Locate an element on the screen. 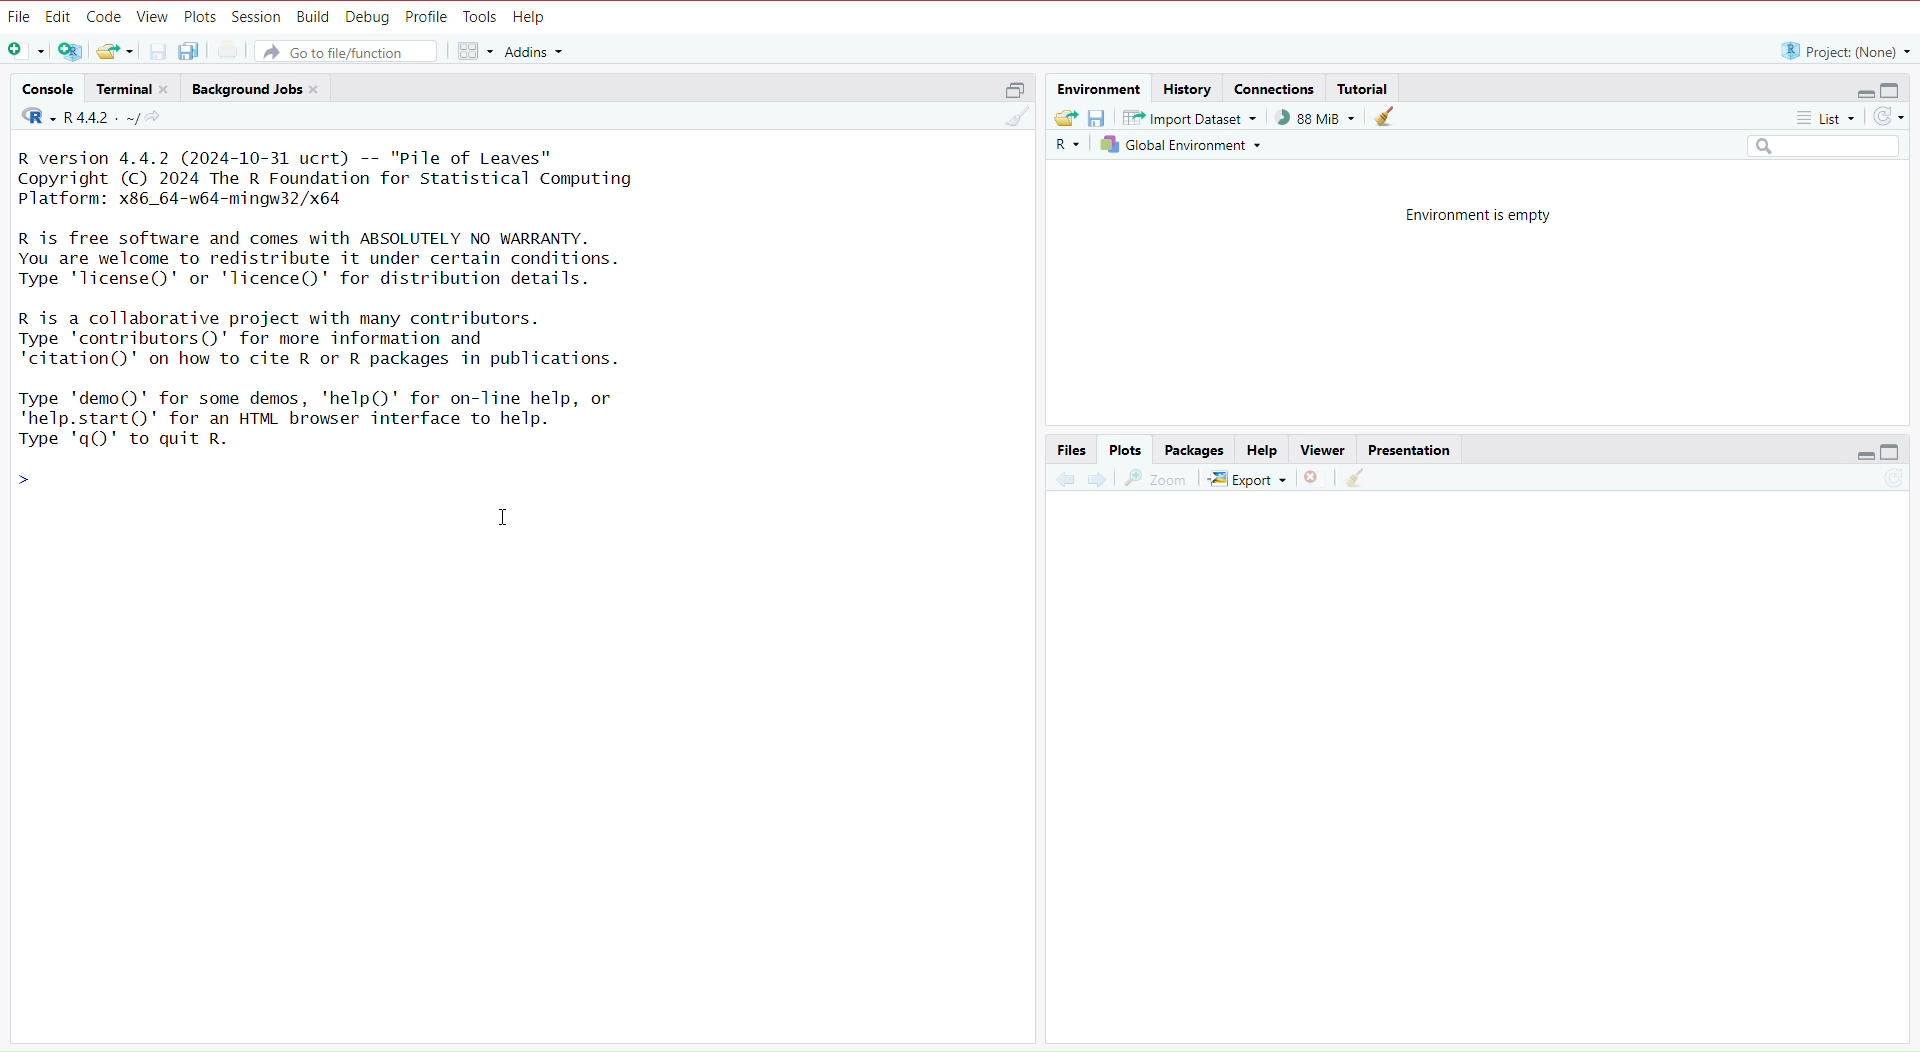  collapse is located at coordinates (1895, 91).